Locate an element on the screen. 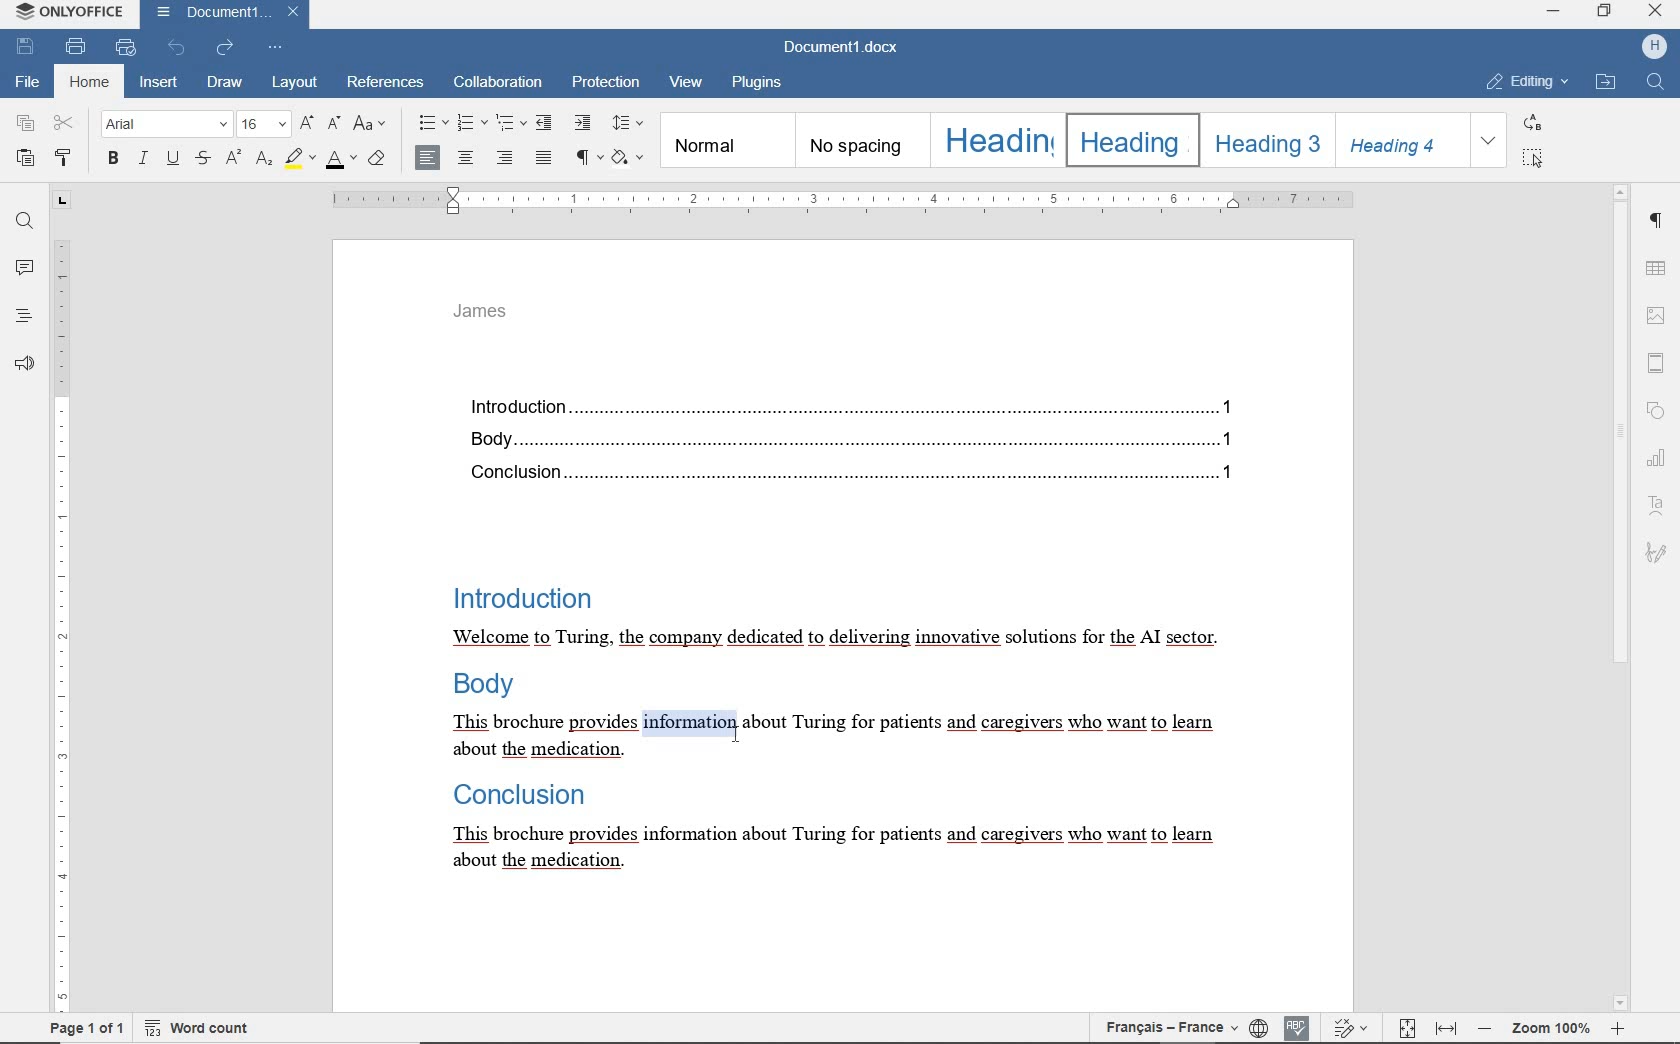 The image size is (1680, 1044). SUBSCRIPT is located at coordinates (263, 160).